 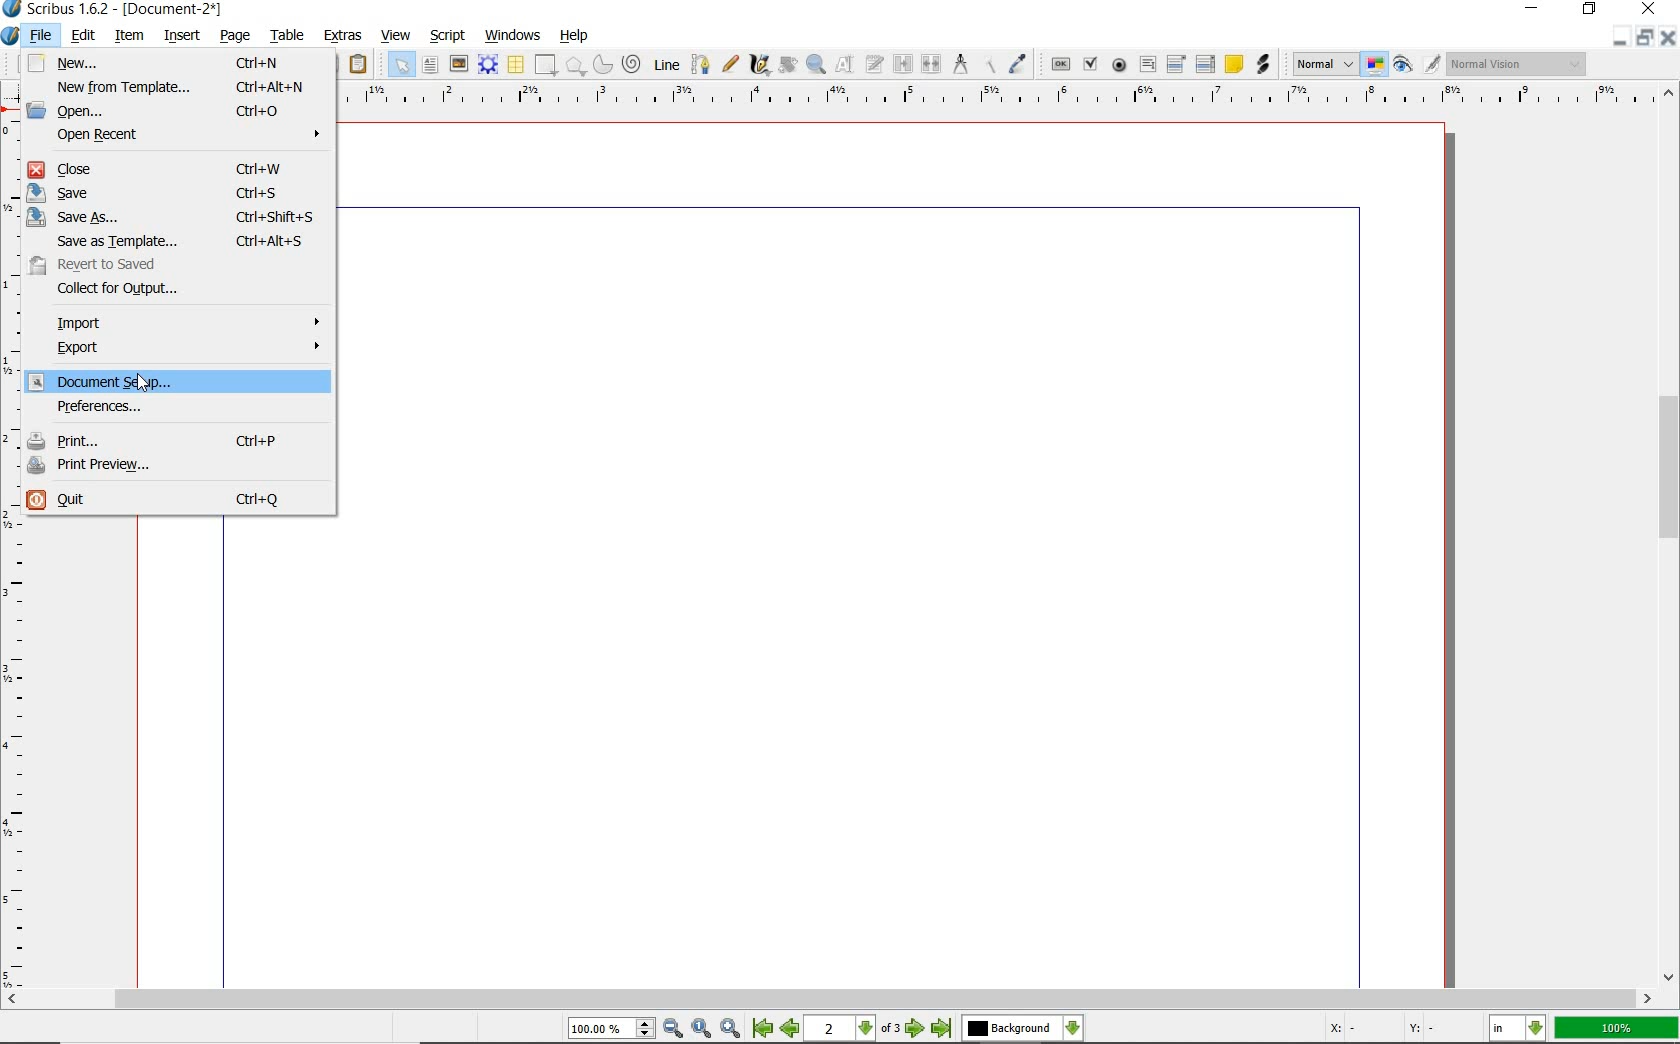 I want to click on calligraphic line, so click(x=761, y=65).